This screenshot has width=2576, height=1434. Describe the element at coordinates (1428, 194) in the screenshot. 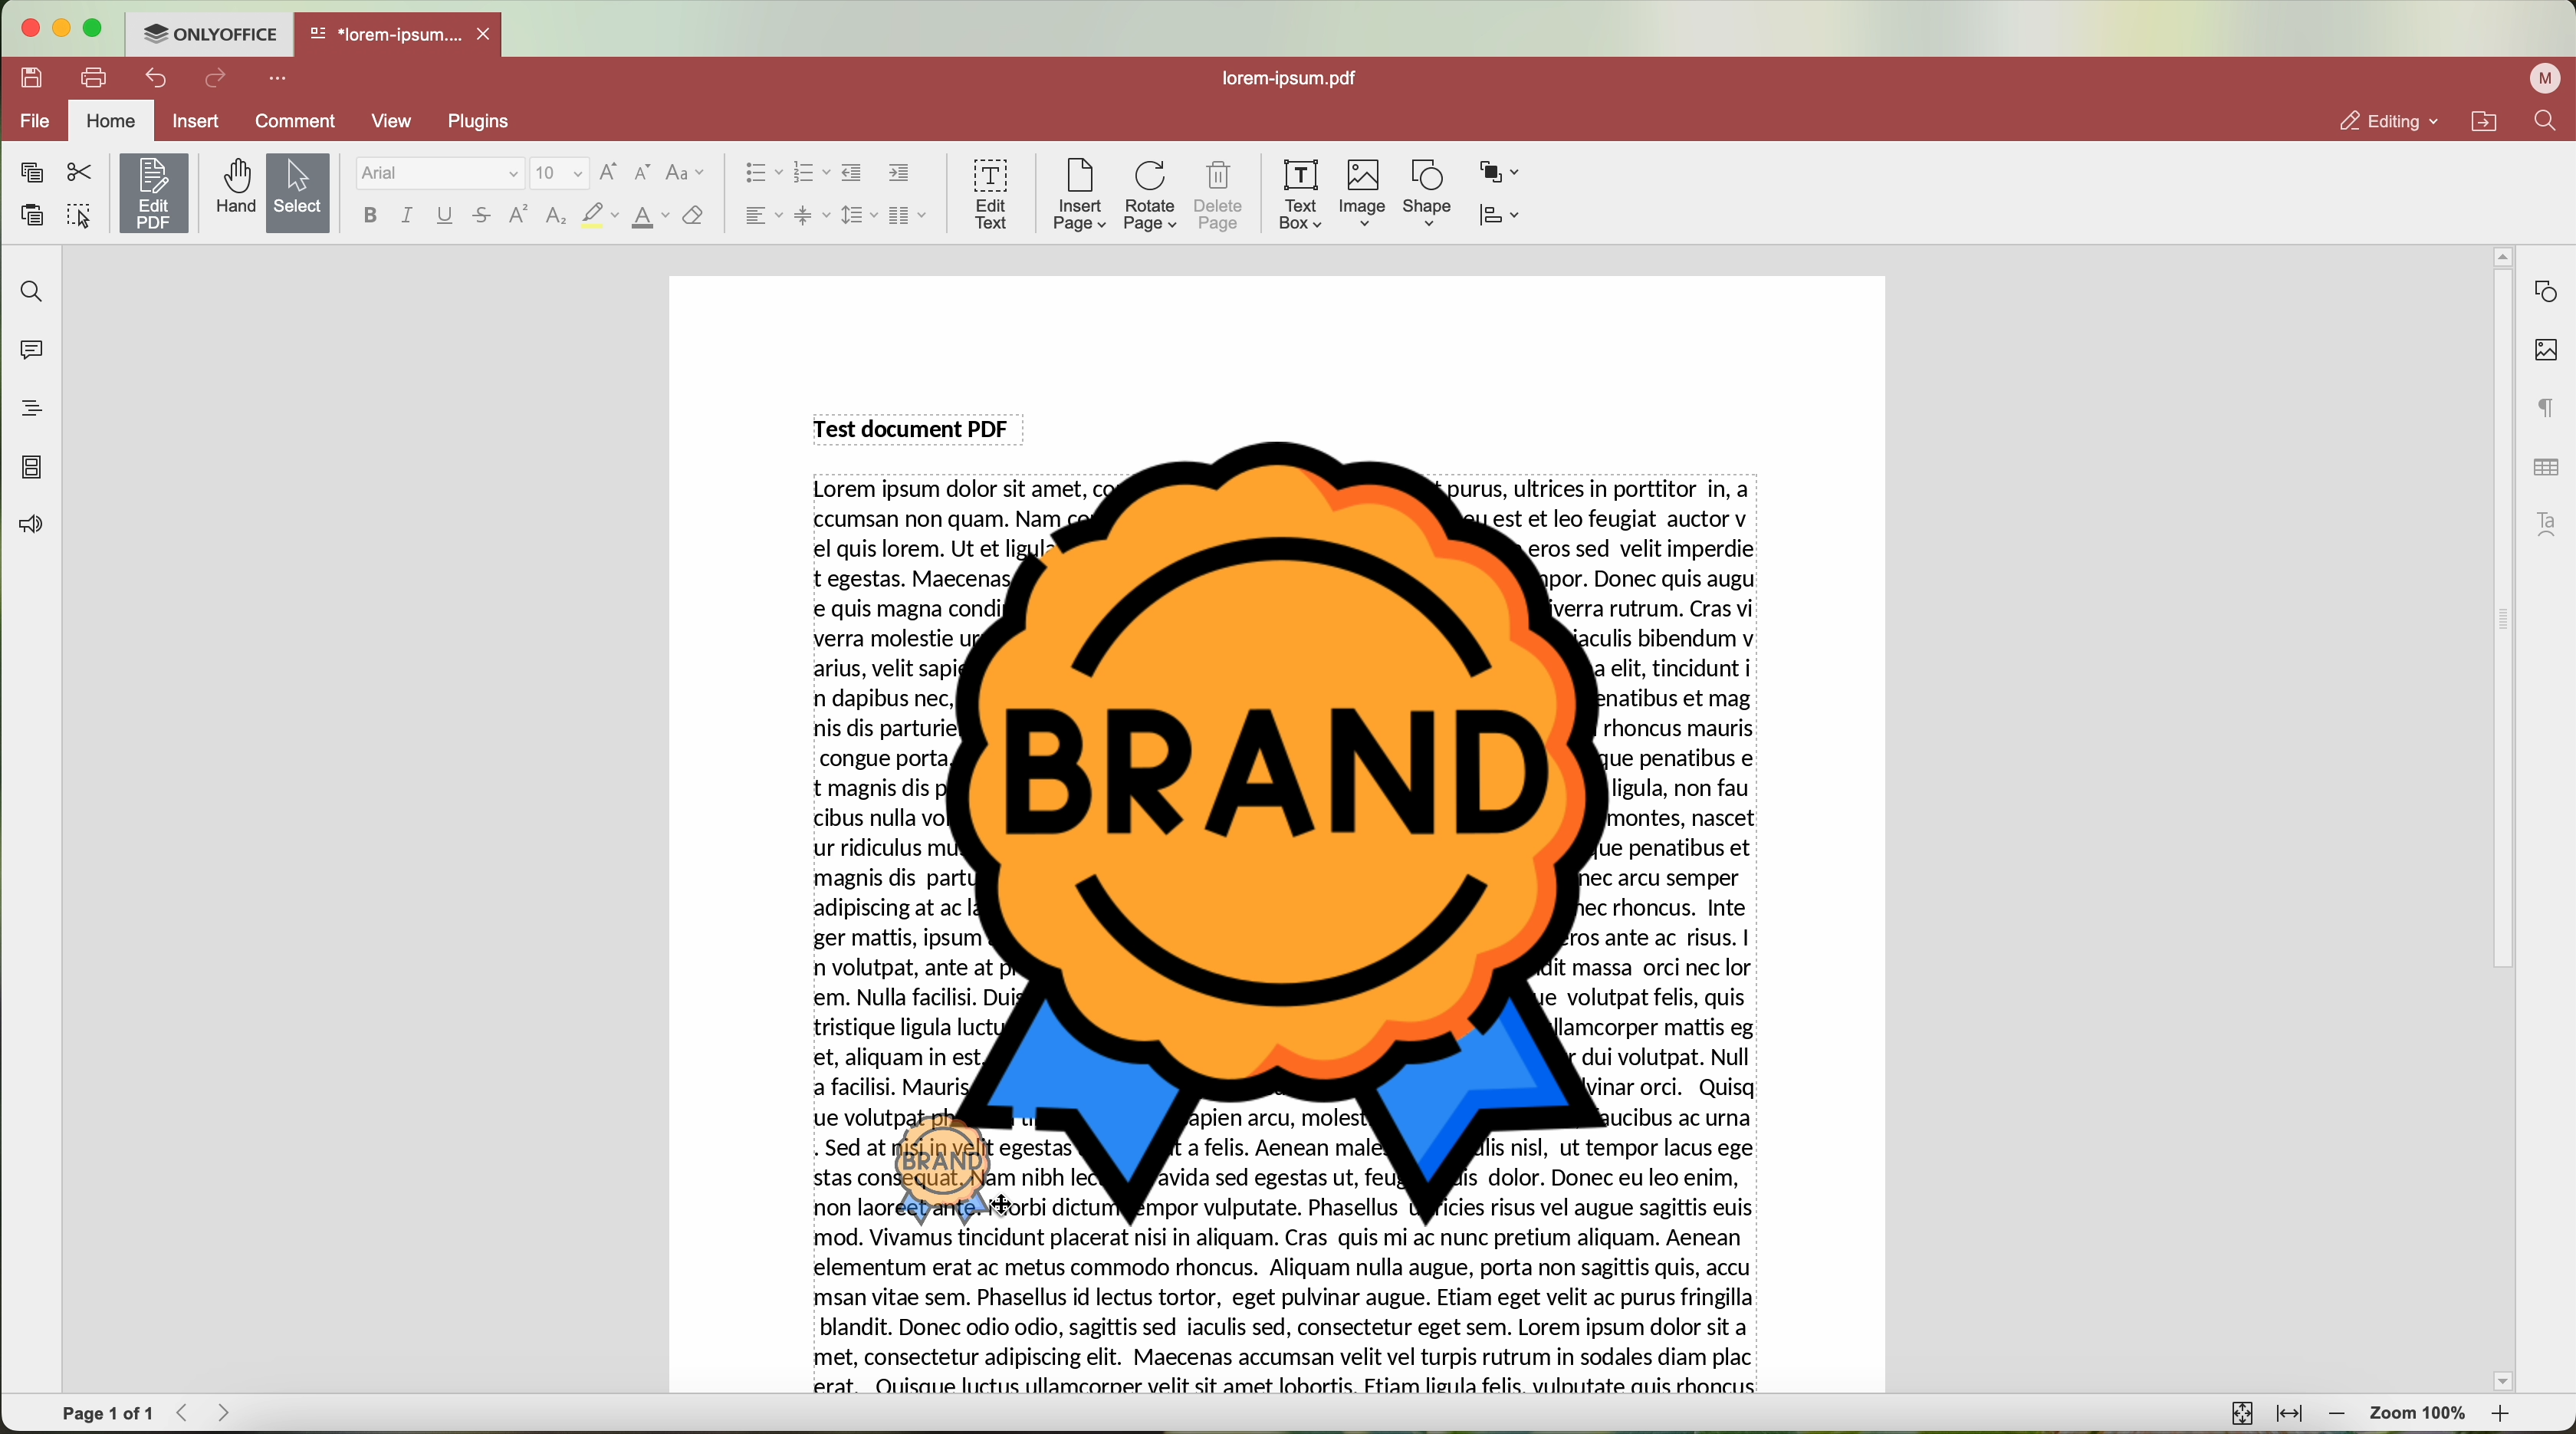

I see `shape` at that location.